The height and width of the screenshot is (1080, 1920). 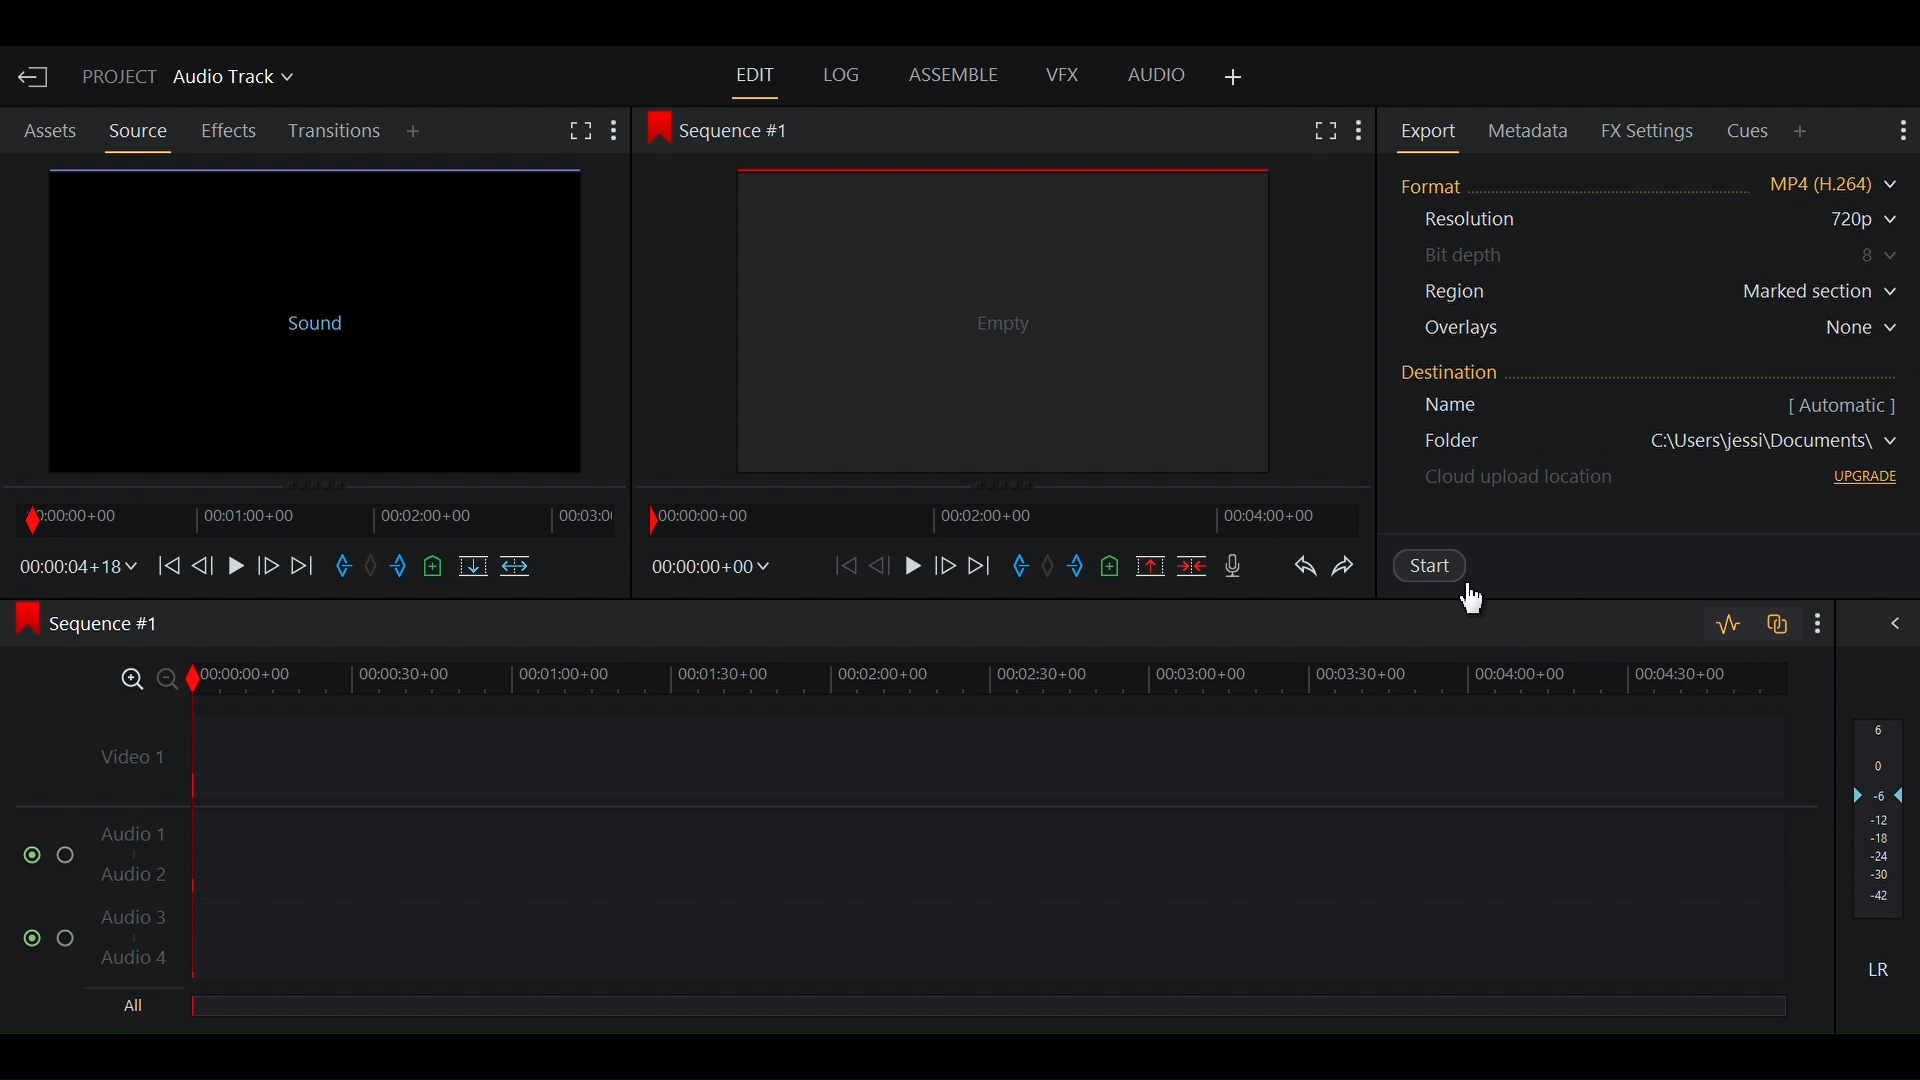 What do you see at coordinates (376, 568) in the screenshot?
I see `Clear marks` at bounding box center [376, 568].